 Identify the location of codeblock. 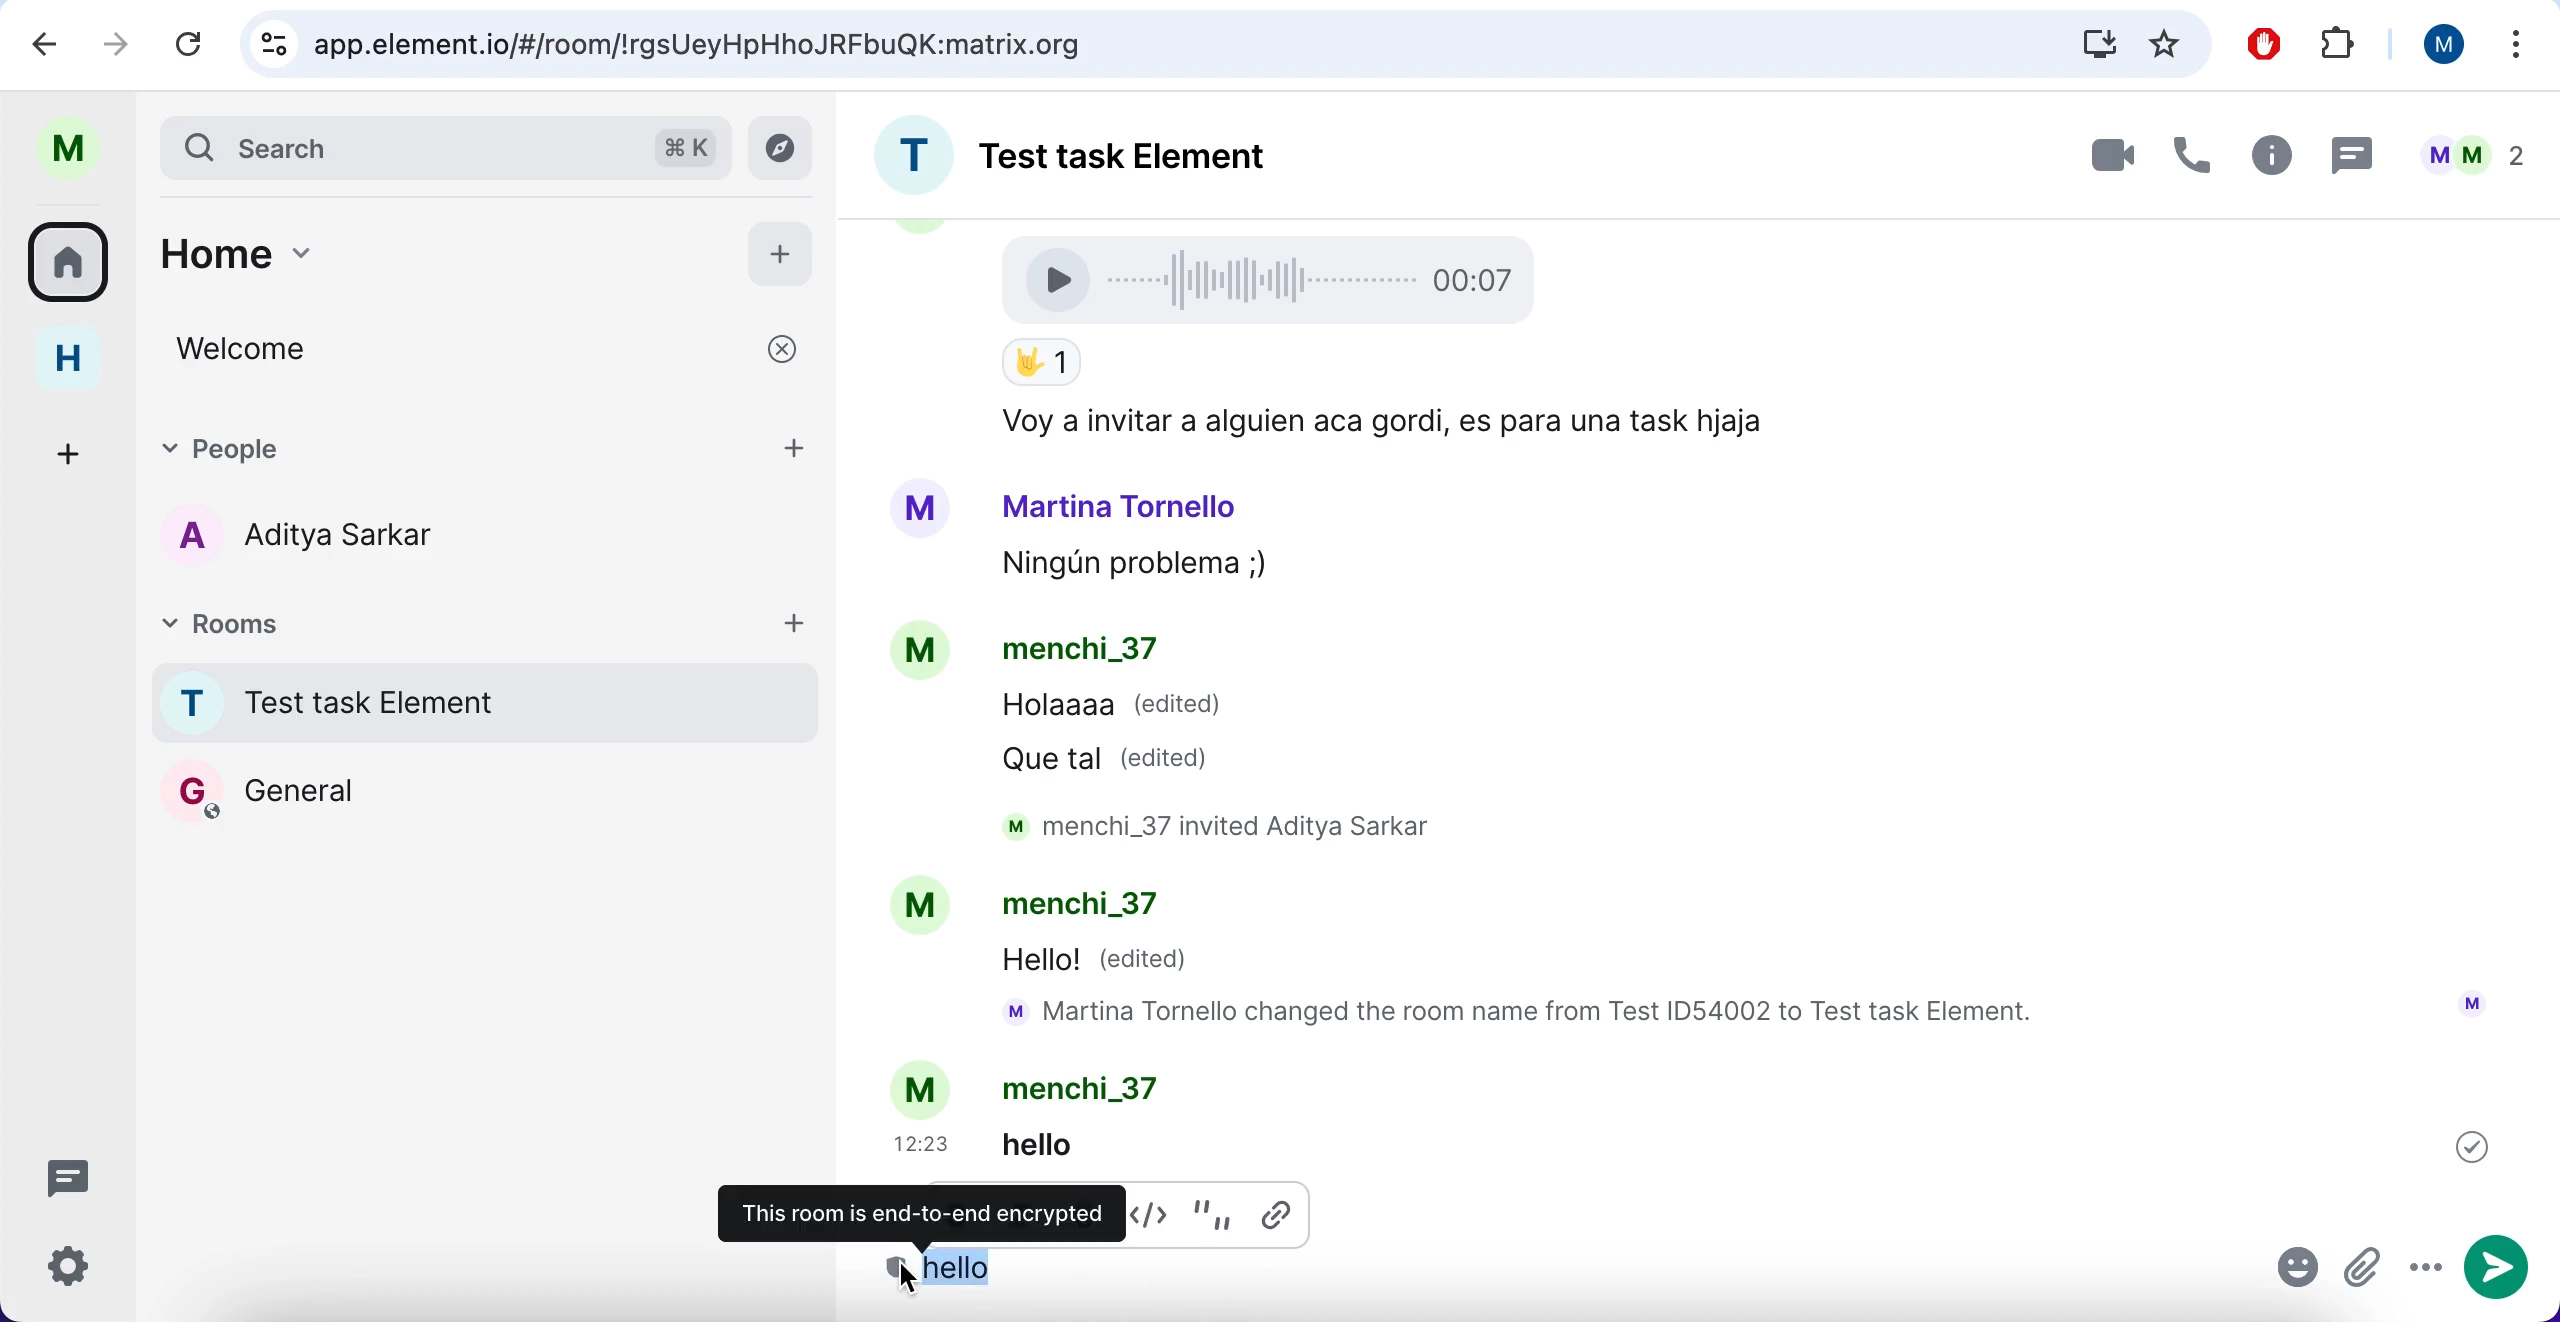
(1154, 1211).